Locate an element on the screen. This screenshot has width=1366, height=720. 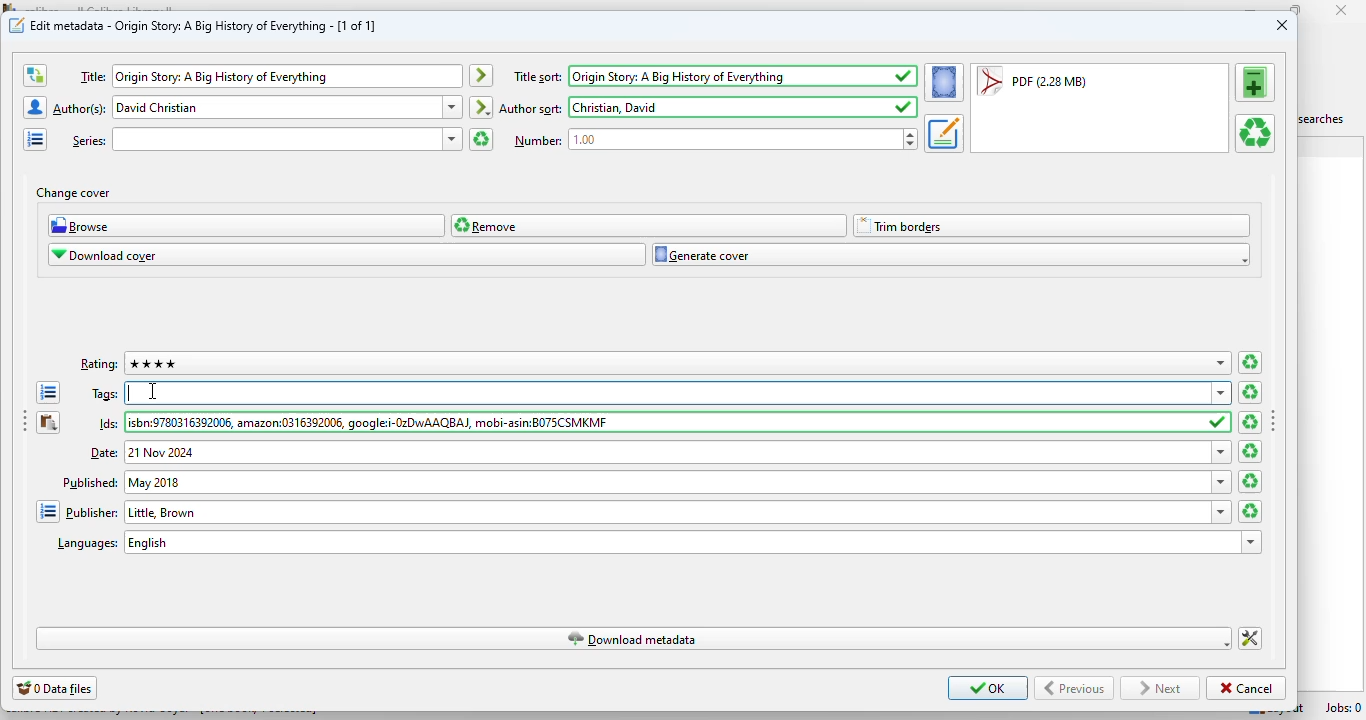
dropdown is located at coordinates (1222, 452).